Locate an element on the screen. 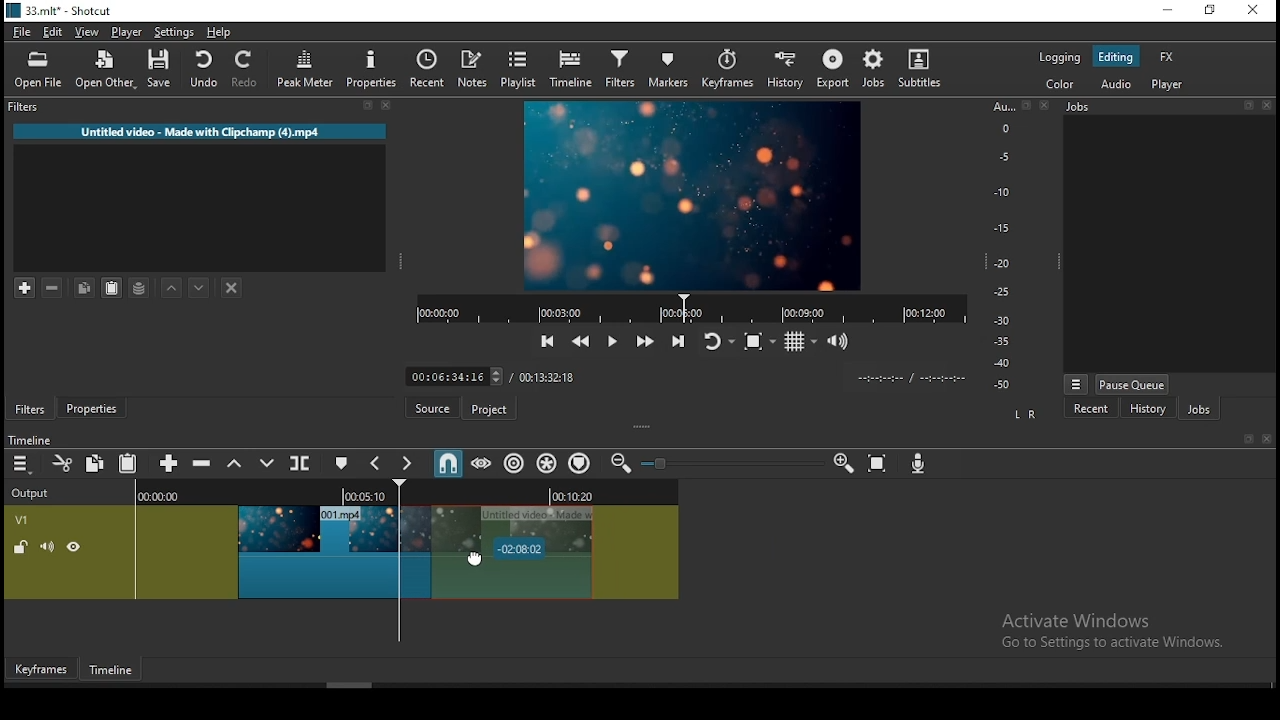 Image resolution: width=1280 pixels, height=720 pixels. color is located at coordinates (1060, 57).